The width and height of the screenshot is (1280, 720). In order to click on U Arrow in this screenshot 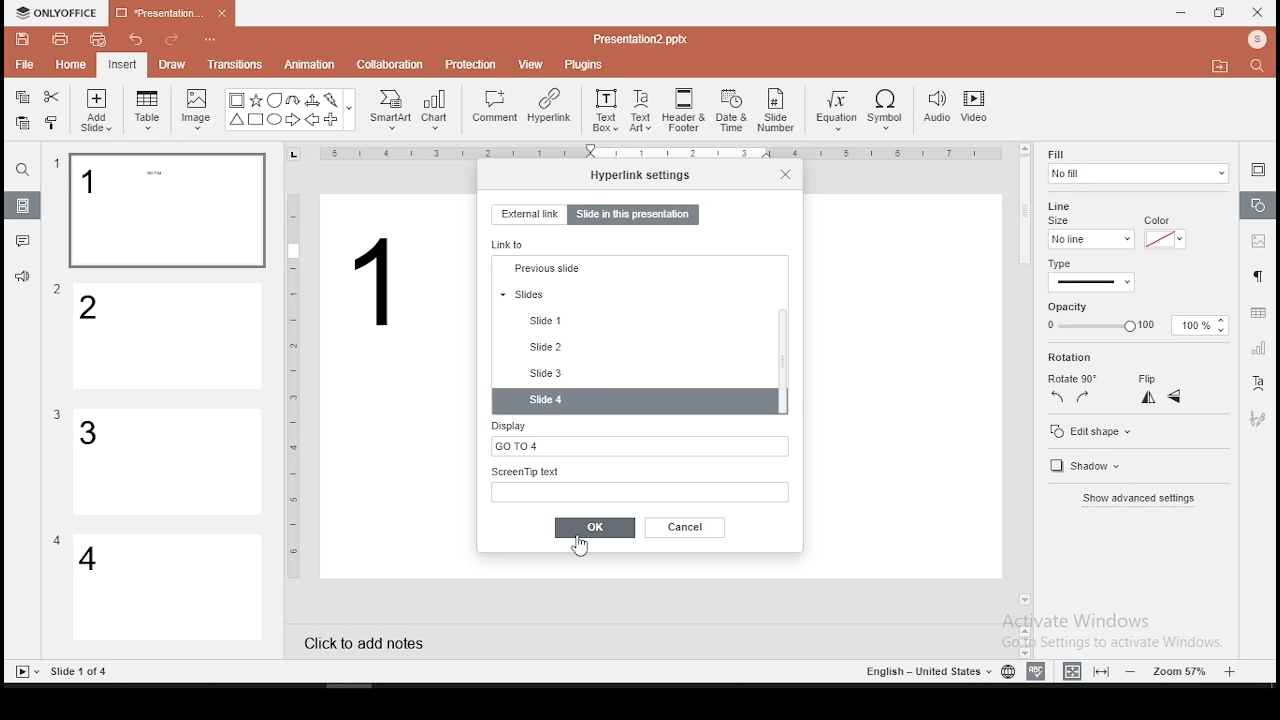, I will do `click(294, 100)`.